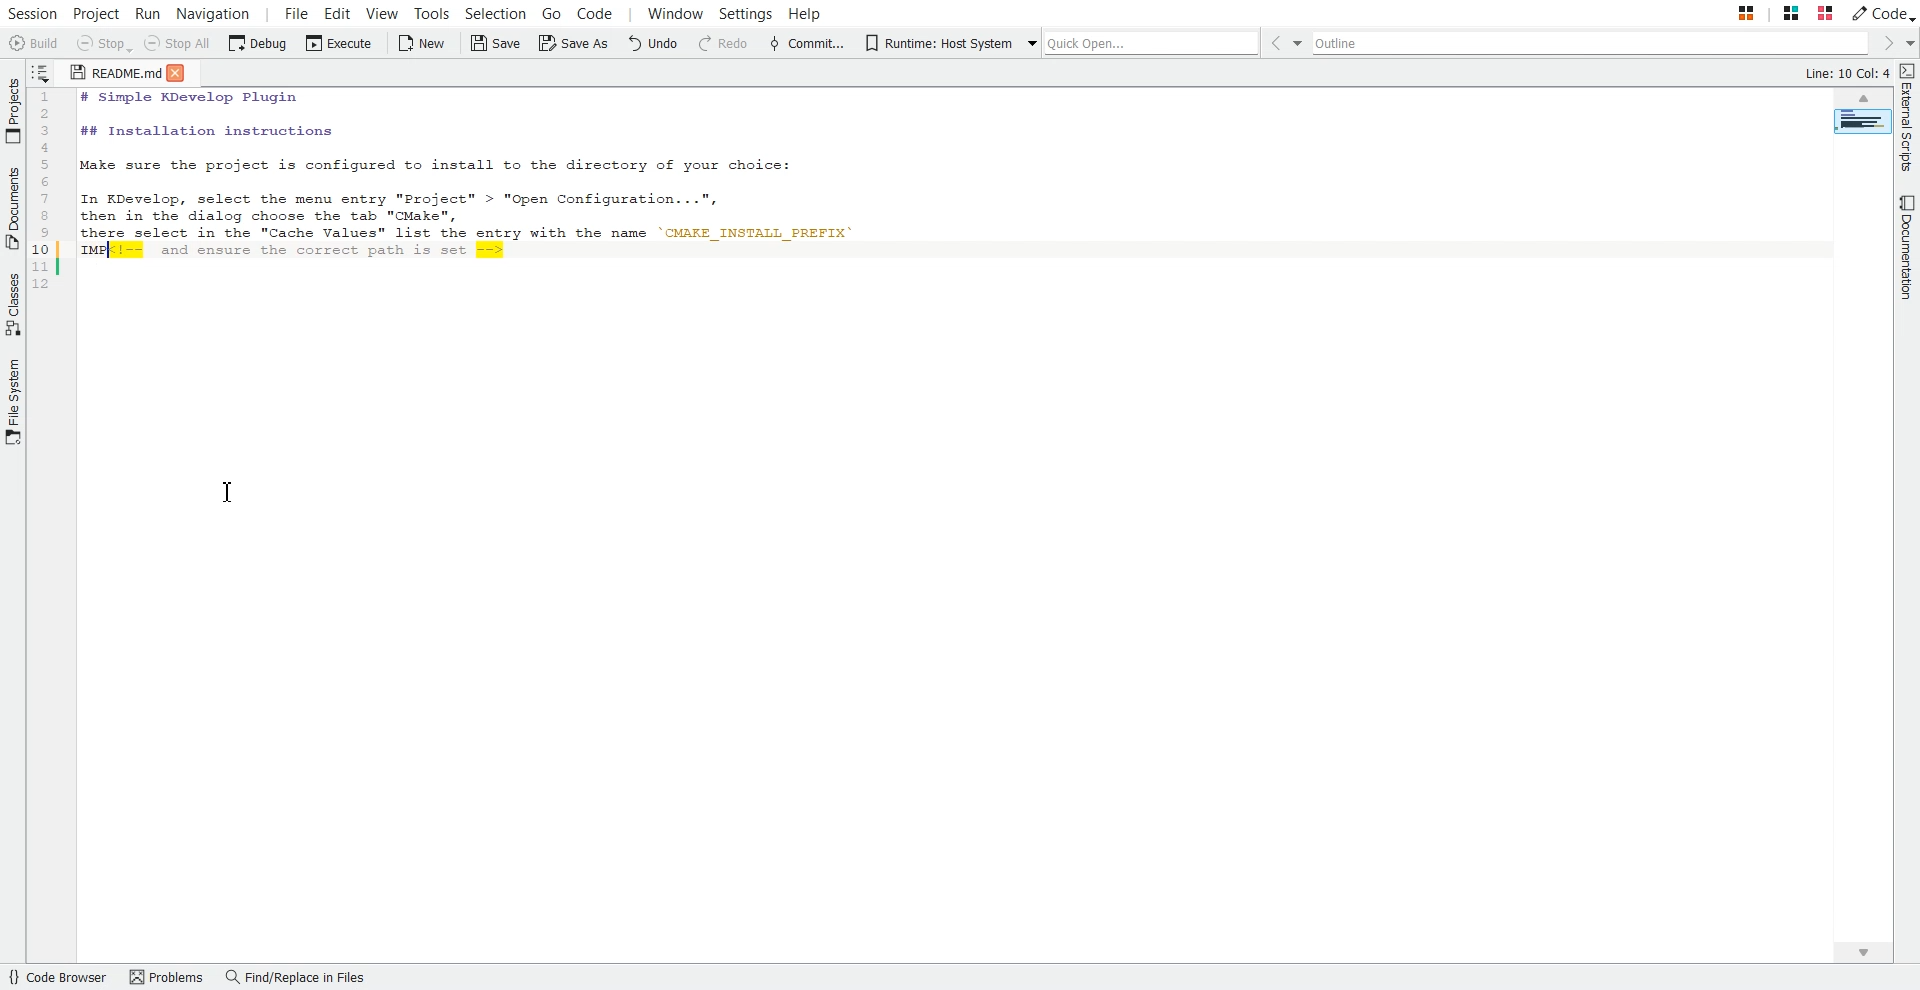 Image resolution: width=1920 pixels, height=990 pixels. What do you see at coordinates (483, 235) in the screenshot?
I see `there select is the "Cache Values" list the entry with the name 'CMAKE_INSTALL_PREFIX'` at bounding box center [483, 235].